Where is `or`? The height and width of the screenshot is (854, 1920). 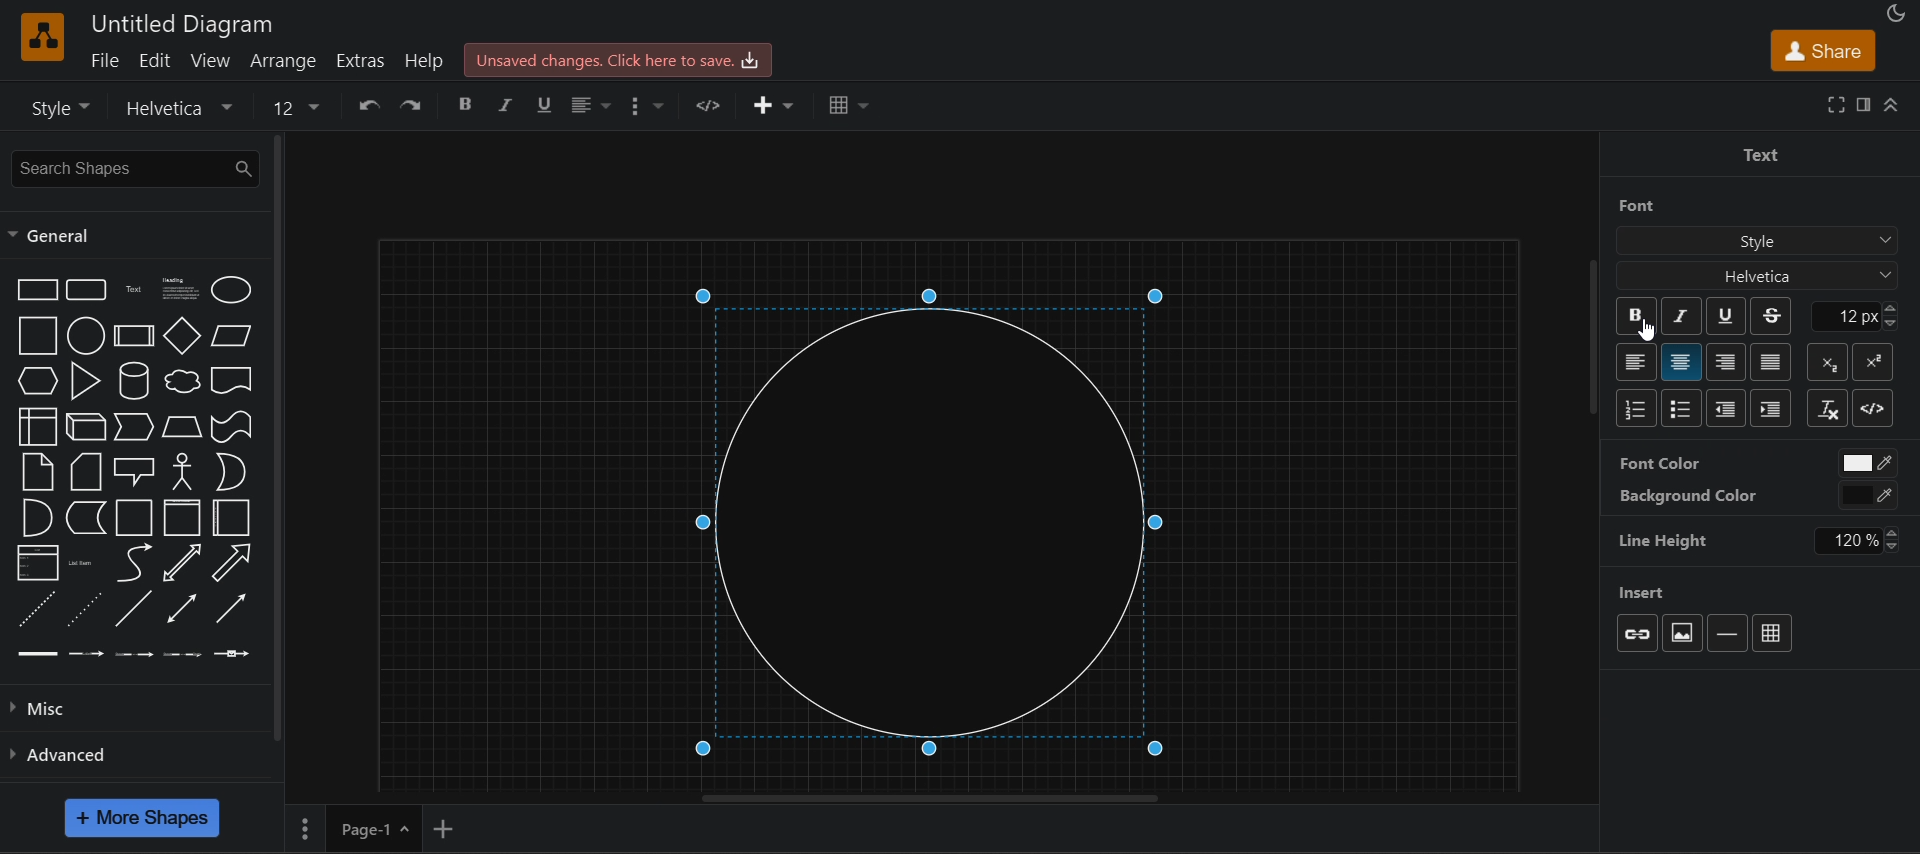 or is located at coordinates (238, 471).